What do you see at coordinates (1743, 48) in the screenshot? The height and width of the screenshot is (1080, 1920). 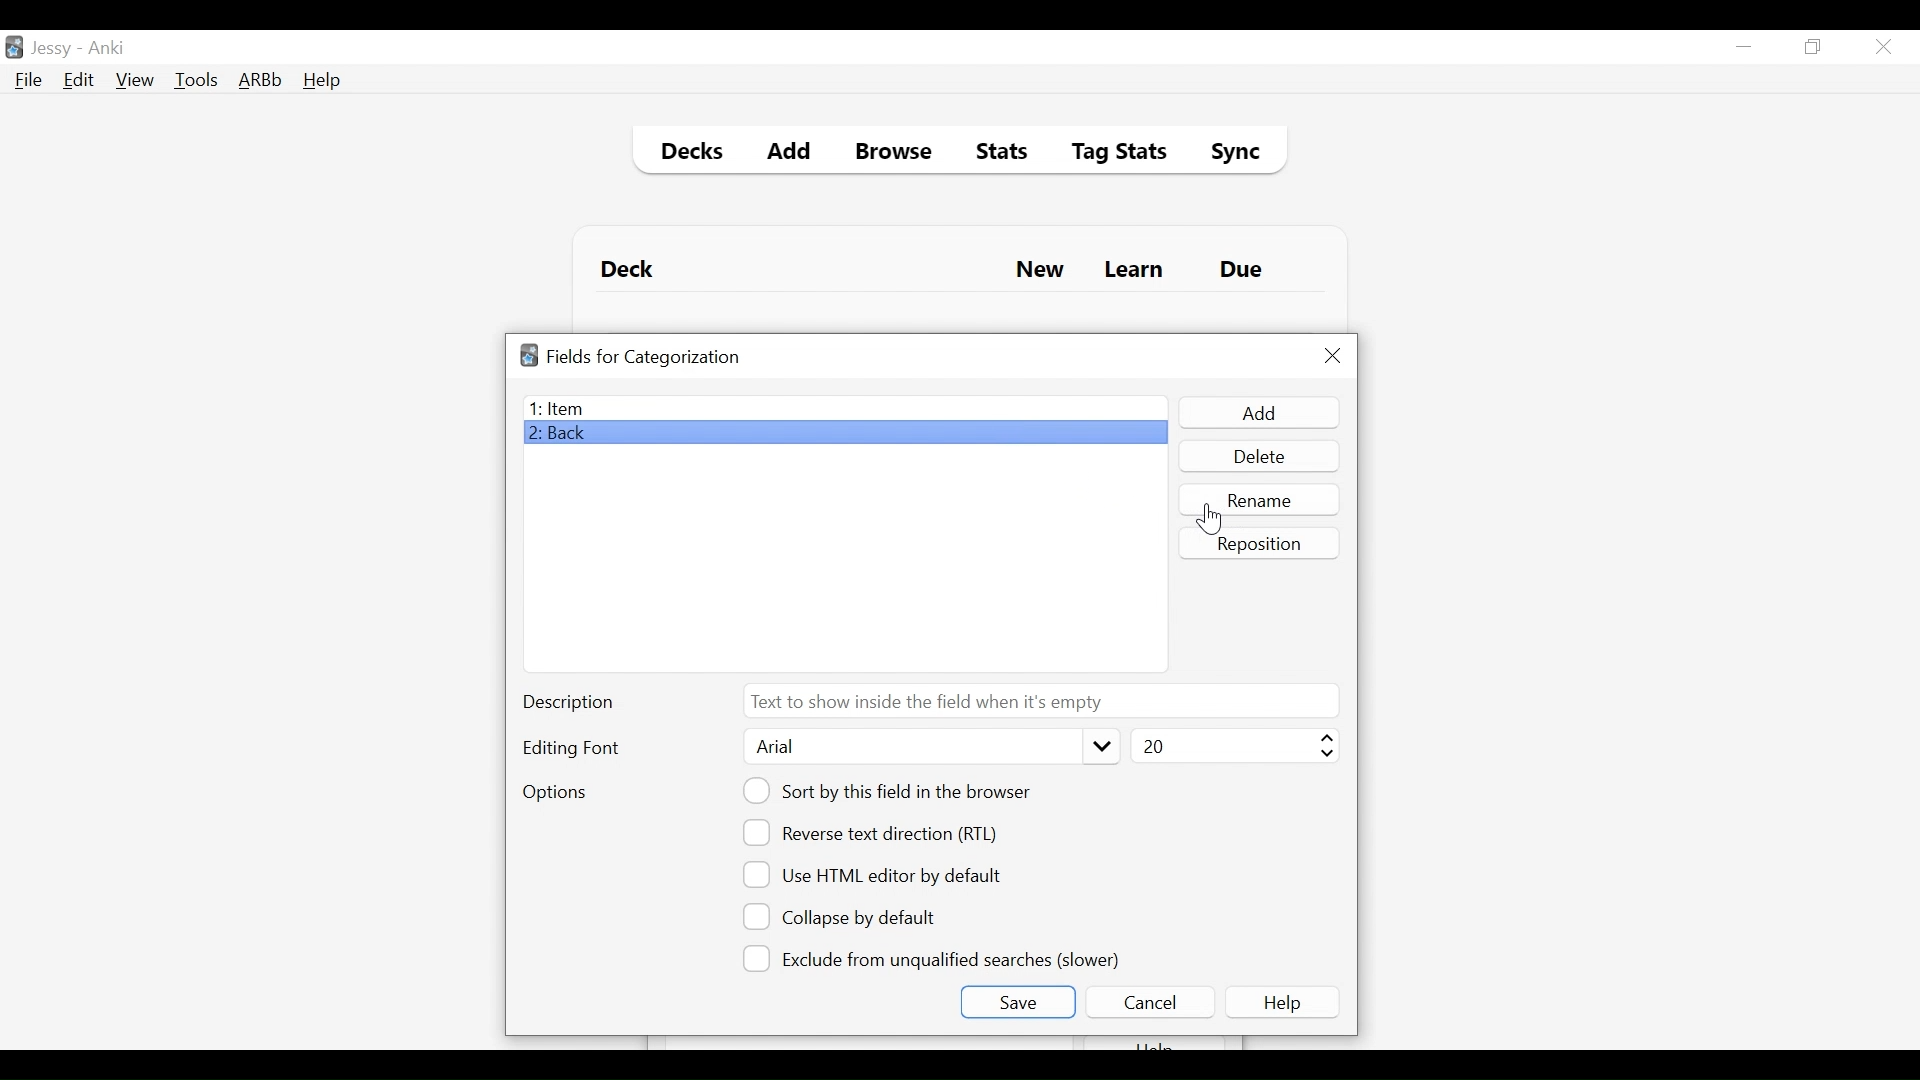 I see `minimize` at bounding box center [1743, 48].